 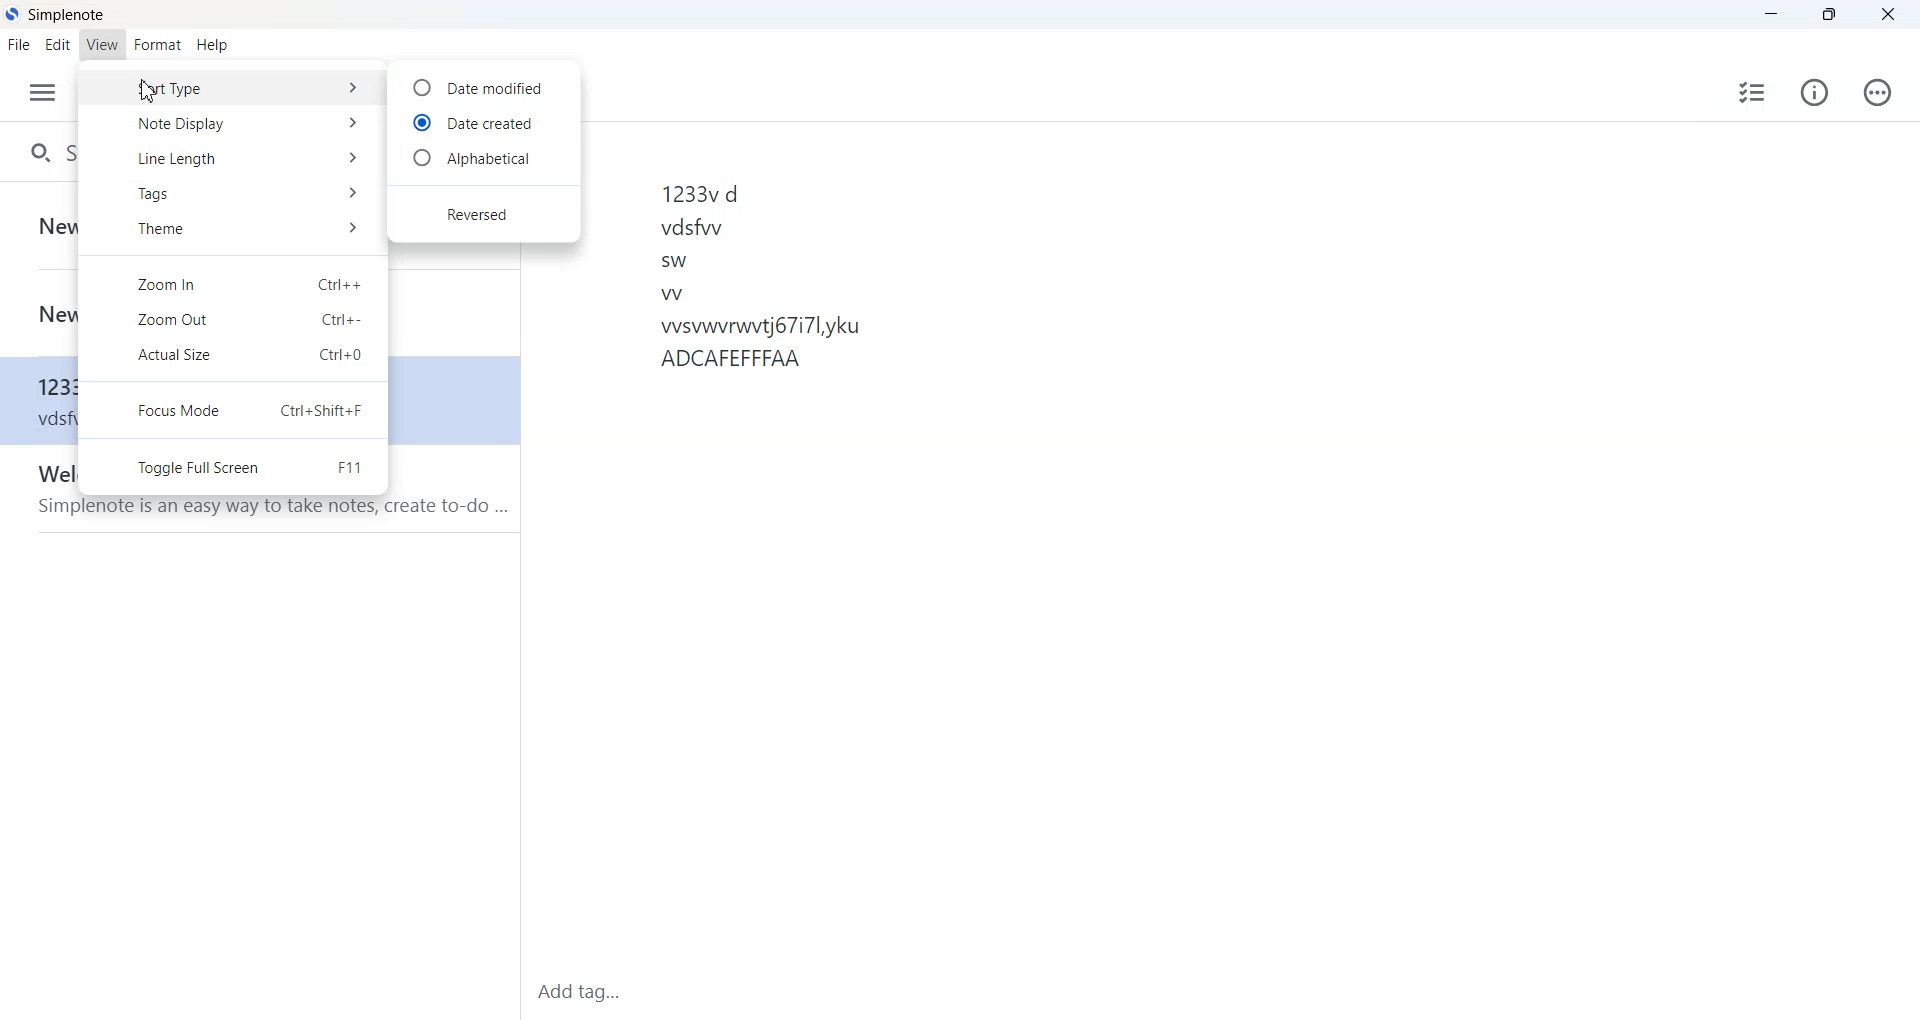 I want to click on Actual Size, so click(x=233, y=356).